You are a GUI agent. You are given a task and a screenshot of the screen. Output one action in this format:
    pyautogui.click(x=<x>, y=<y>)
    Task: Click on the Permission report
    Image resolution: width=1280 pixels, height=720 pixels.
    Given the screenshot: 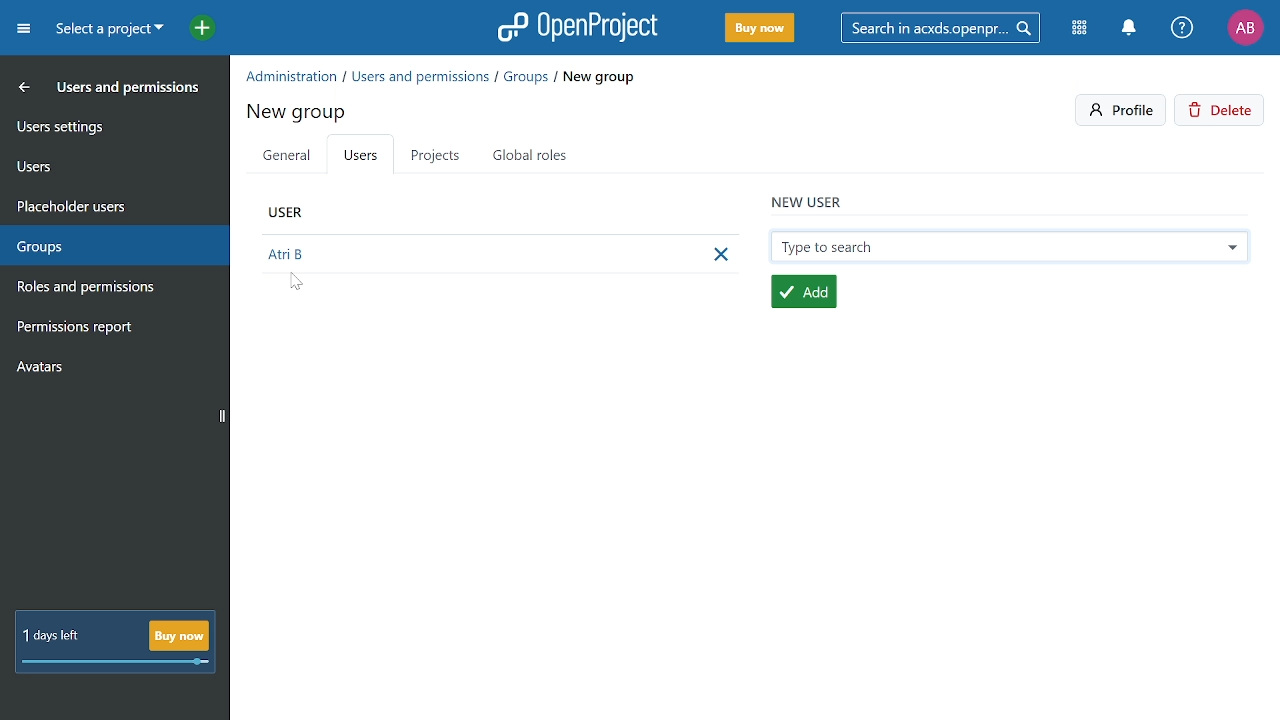 What is the action you would take?
    pyautogui.click(x=110, y=329)
    